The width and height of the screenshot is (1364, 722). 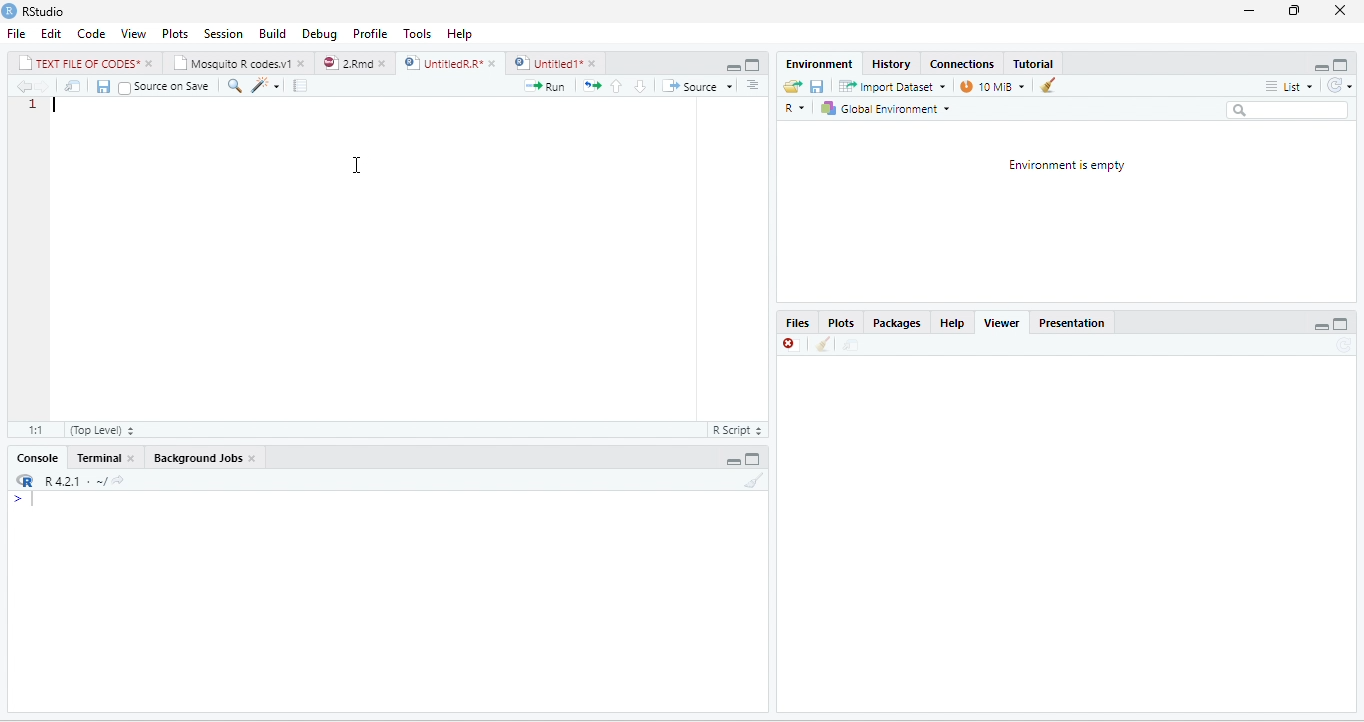 What do you see at coordinates (1340, 10) in the screenshot?
I see `close` at bounding box center [1340, 10].